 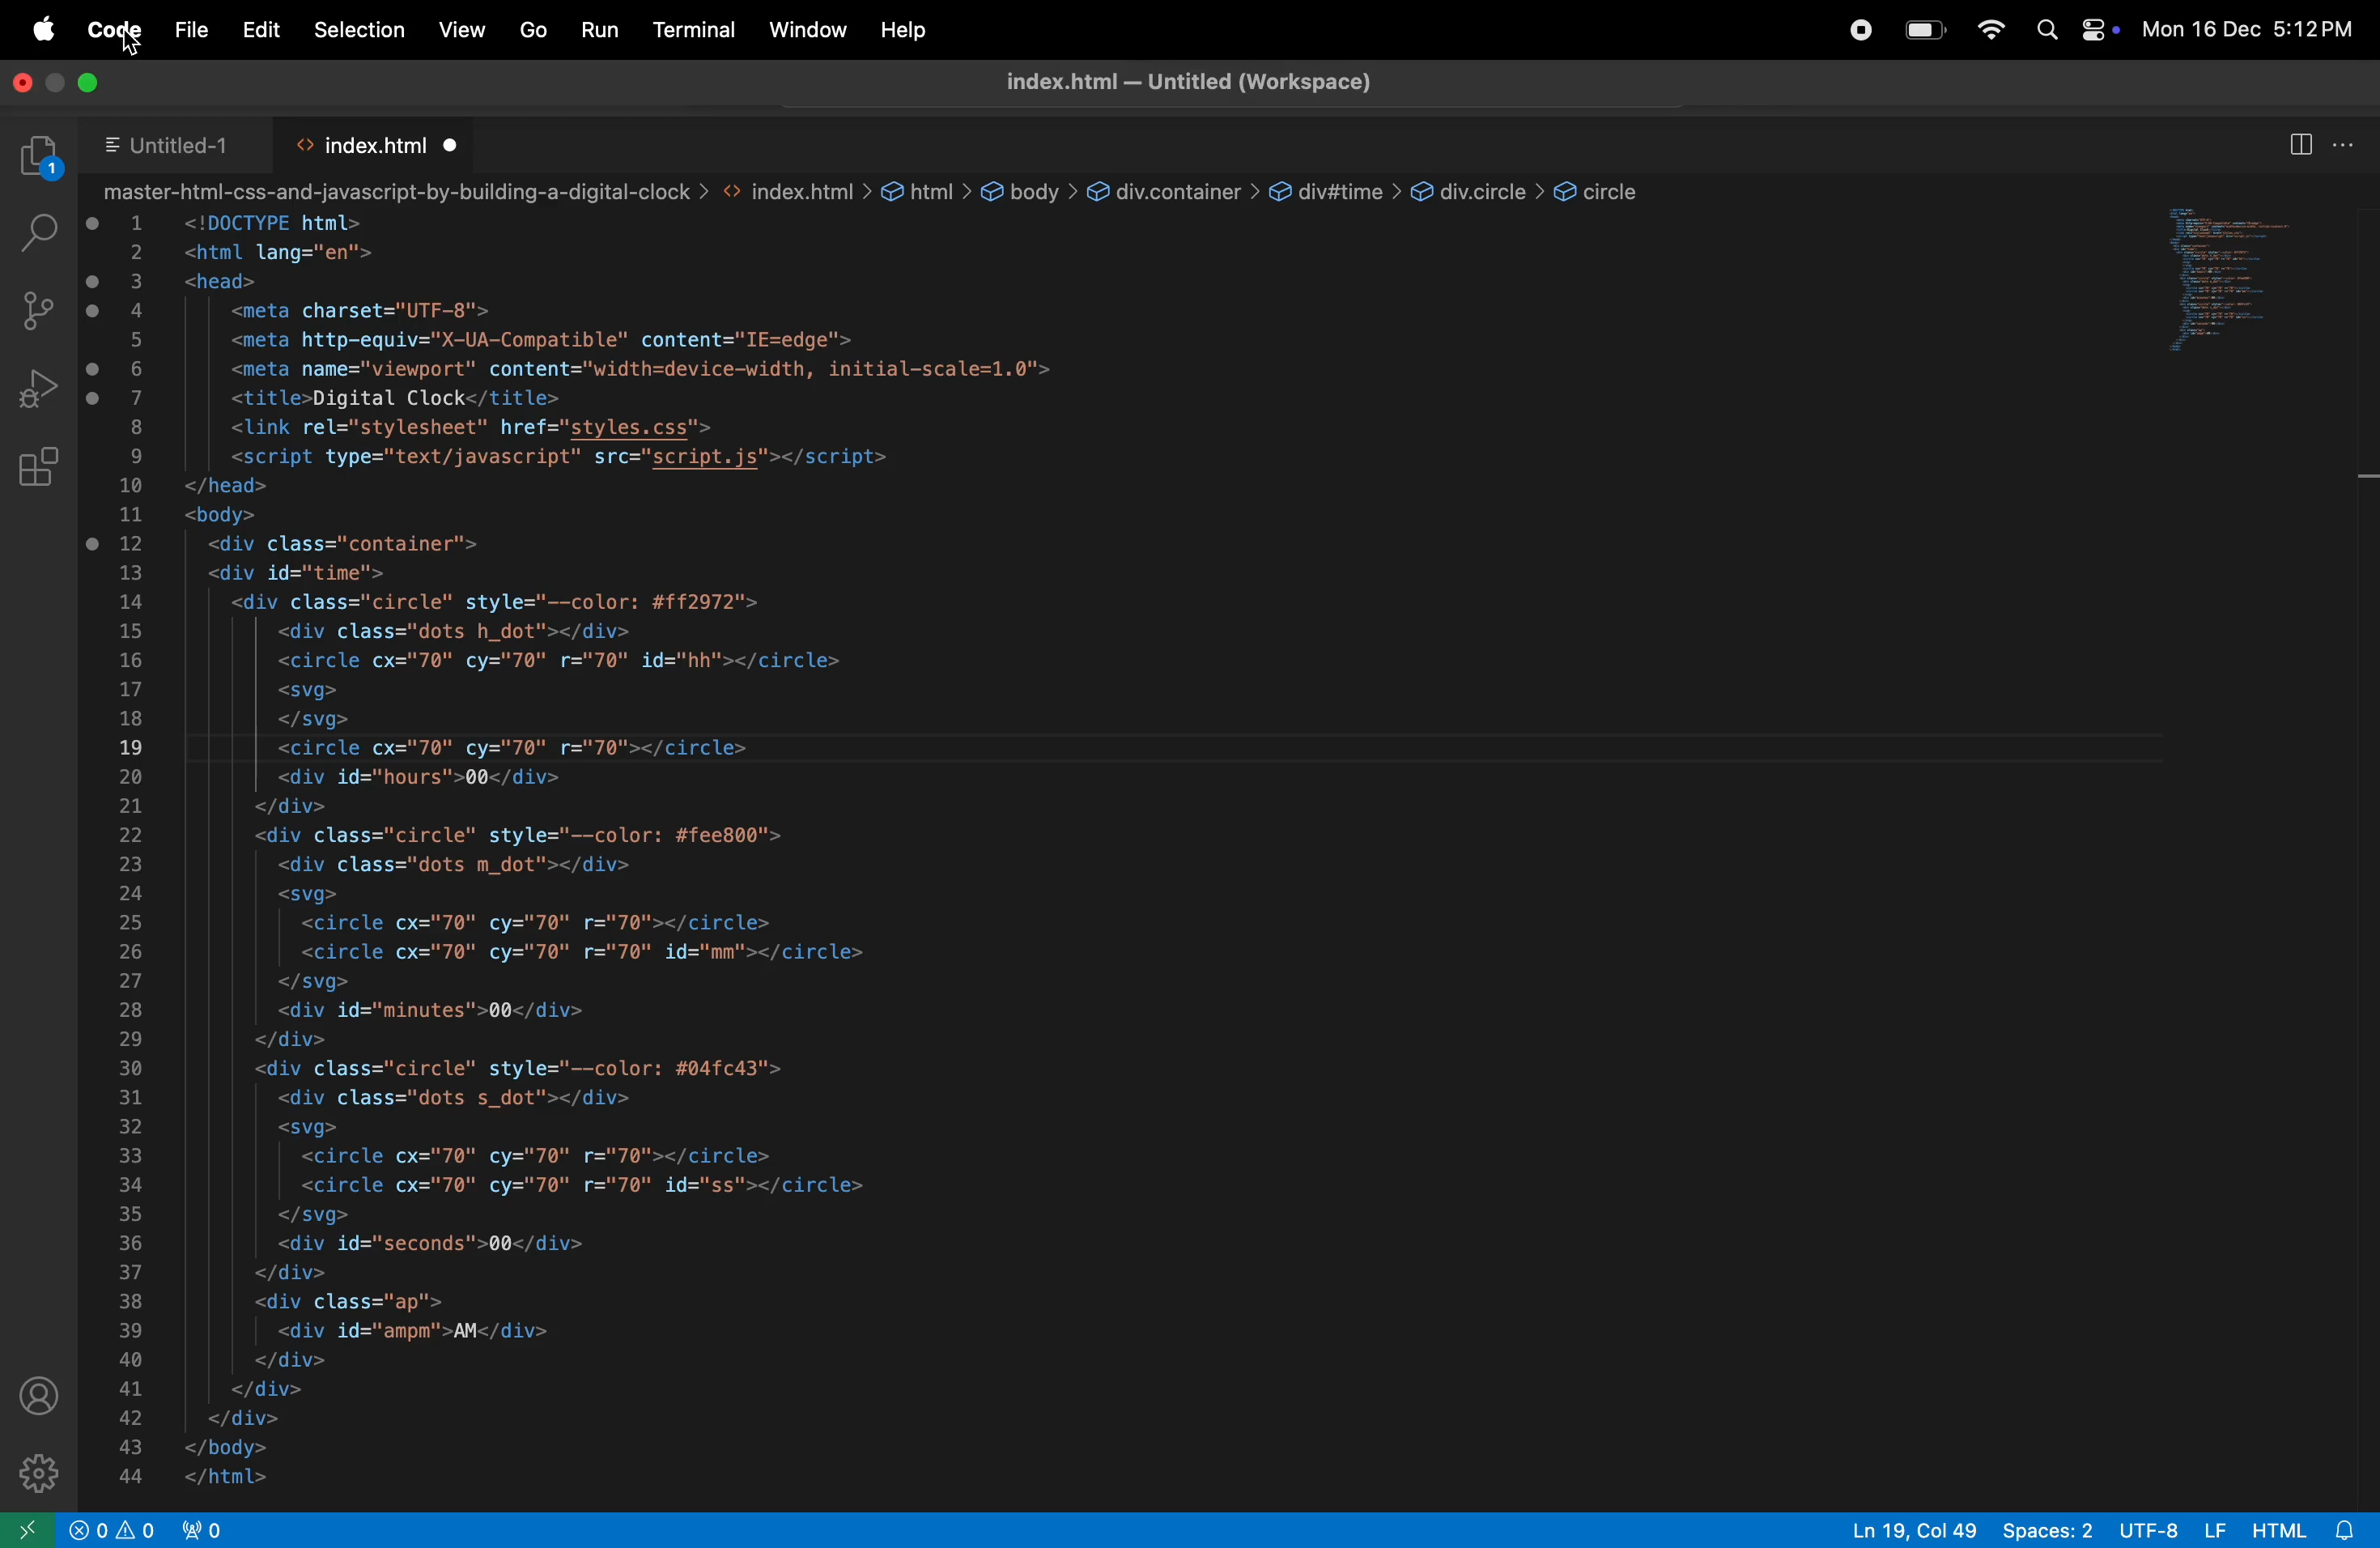 I want to click on </div>, so click(x=292, y=1275).